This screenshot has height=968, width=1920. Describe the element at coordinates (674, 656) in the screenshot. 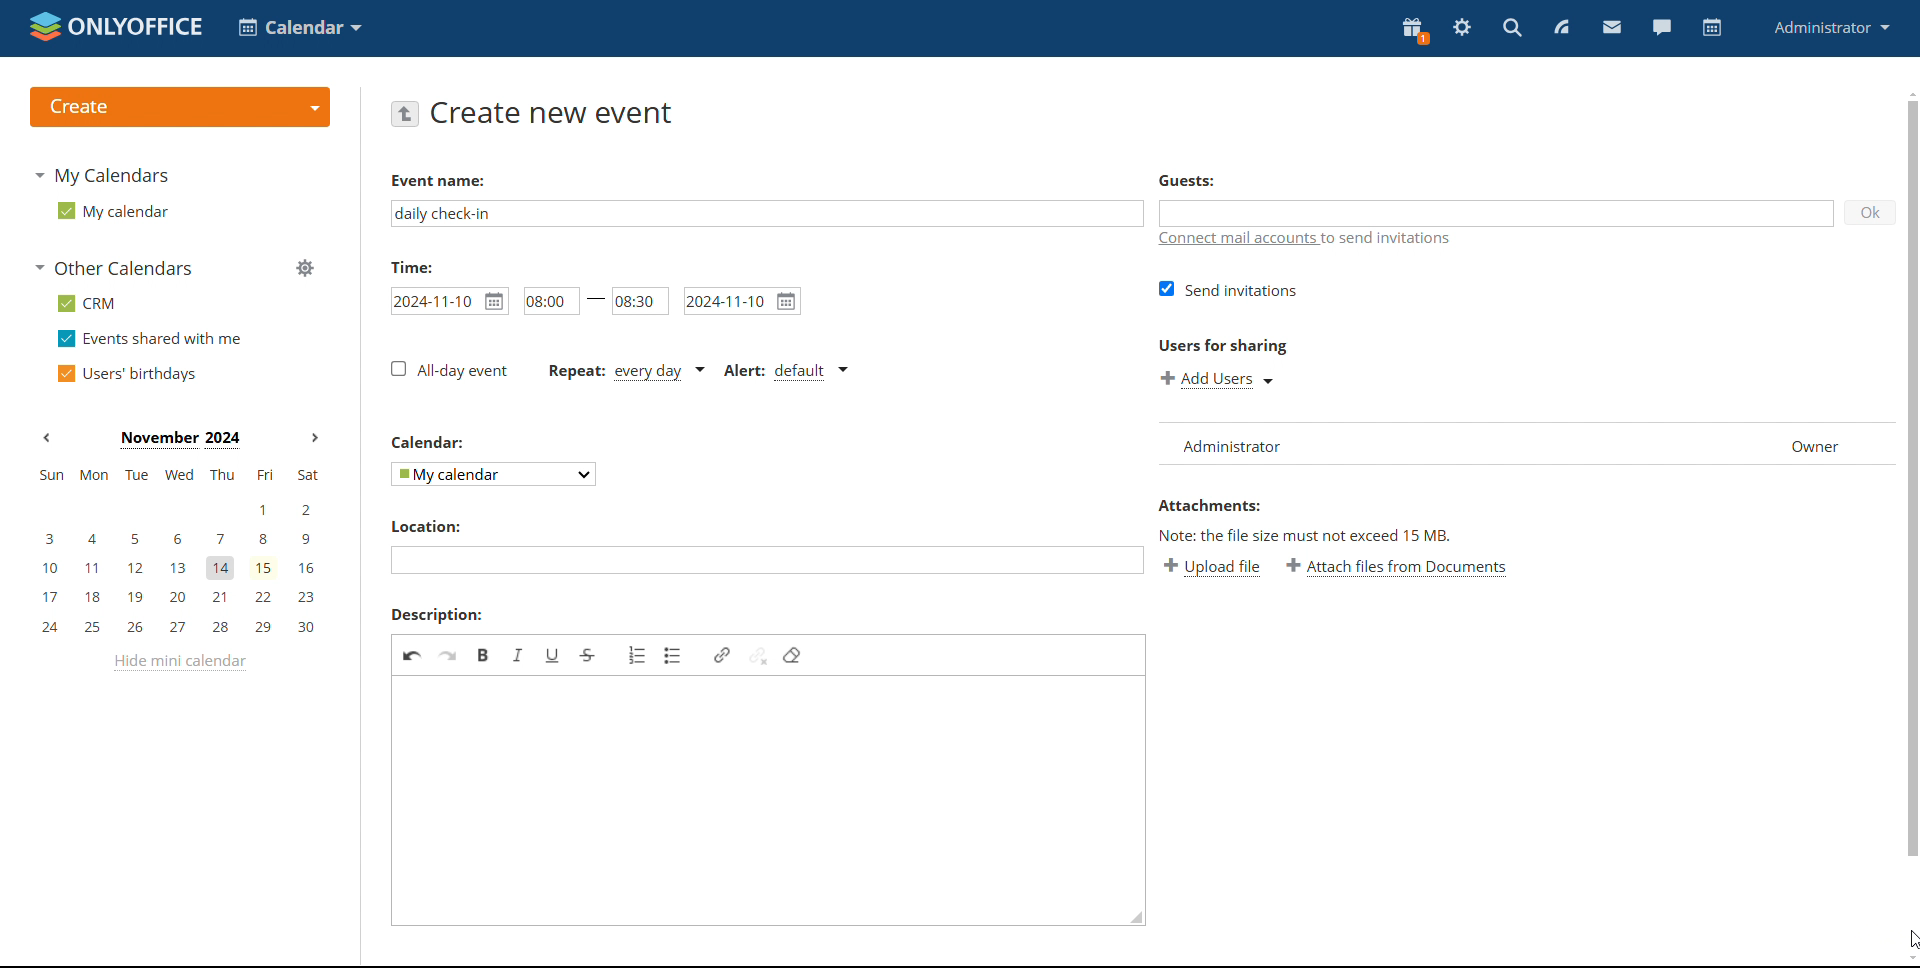

I see `insert/remove bulleted list` at that location.